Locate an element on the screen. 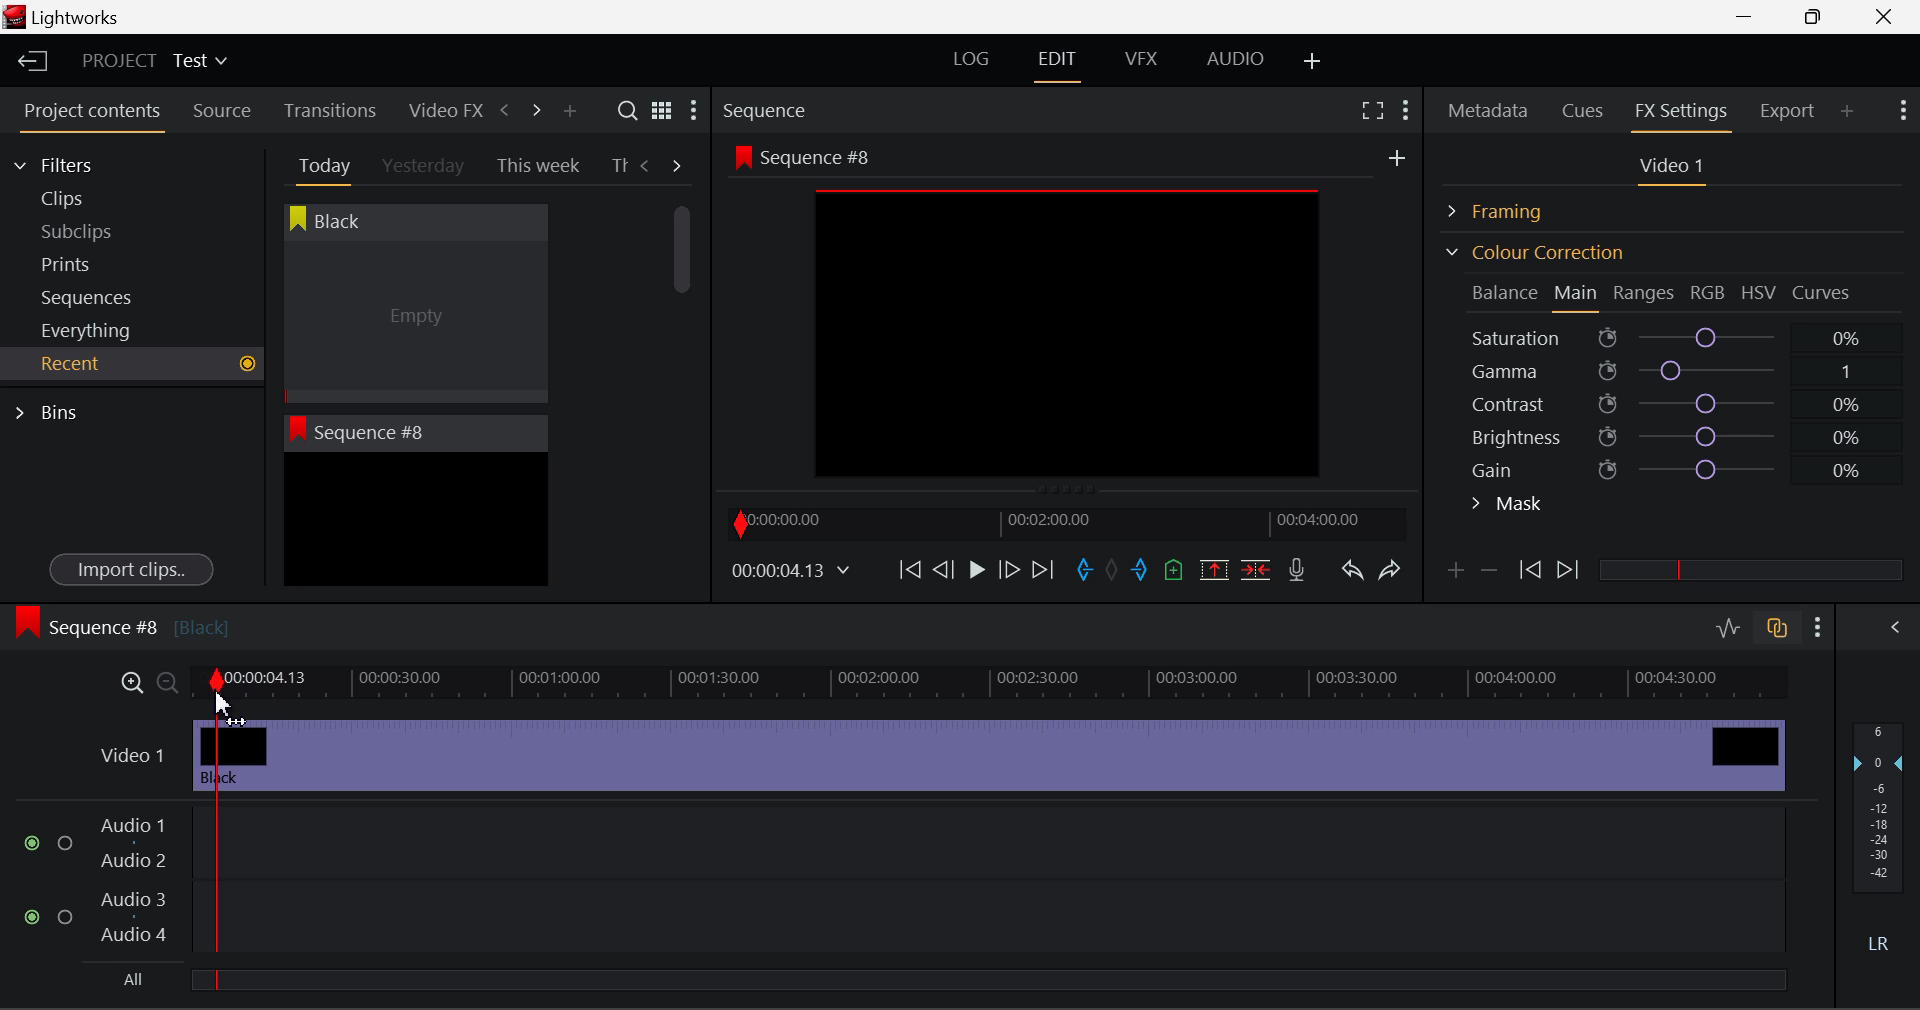  Audio Input Fields is located at coordinates (904, 882).